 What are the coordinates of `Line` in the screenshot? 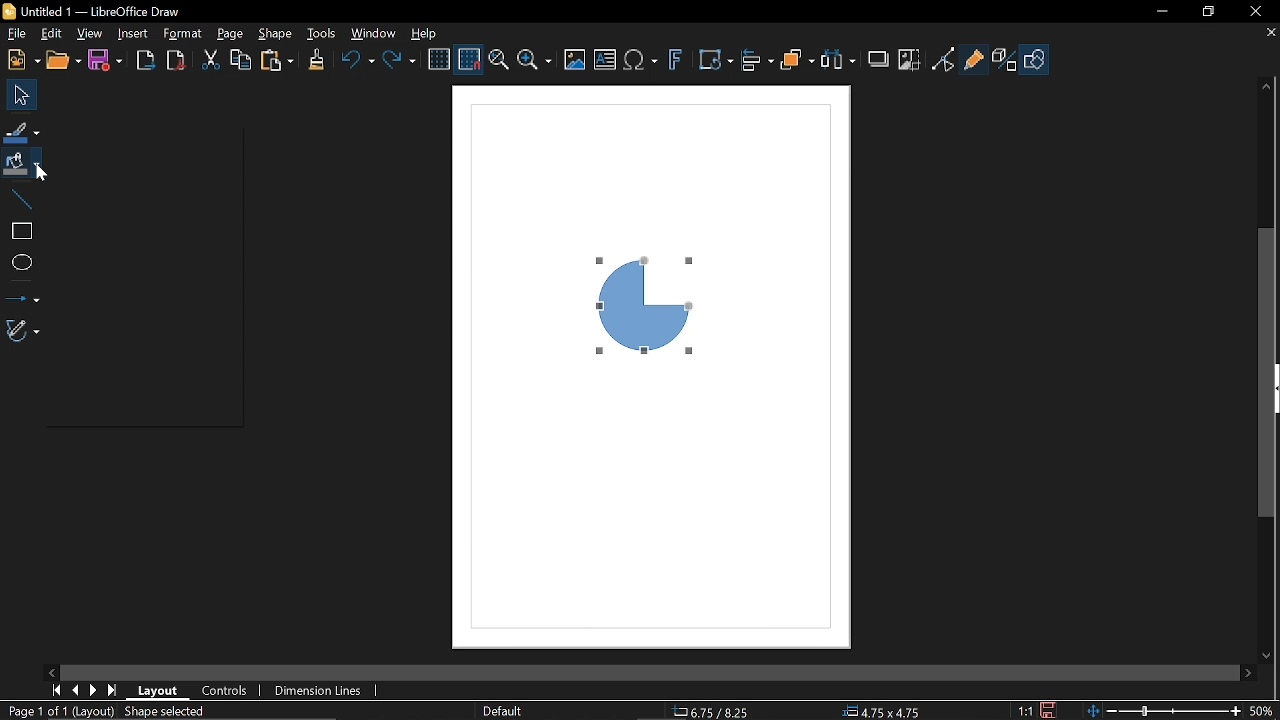 It's located at (22, 201).